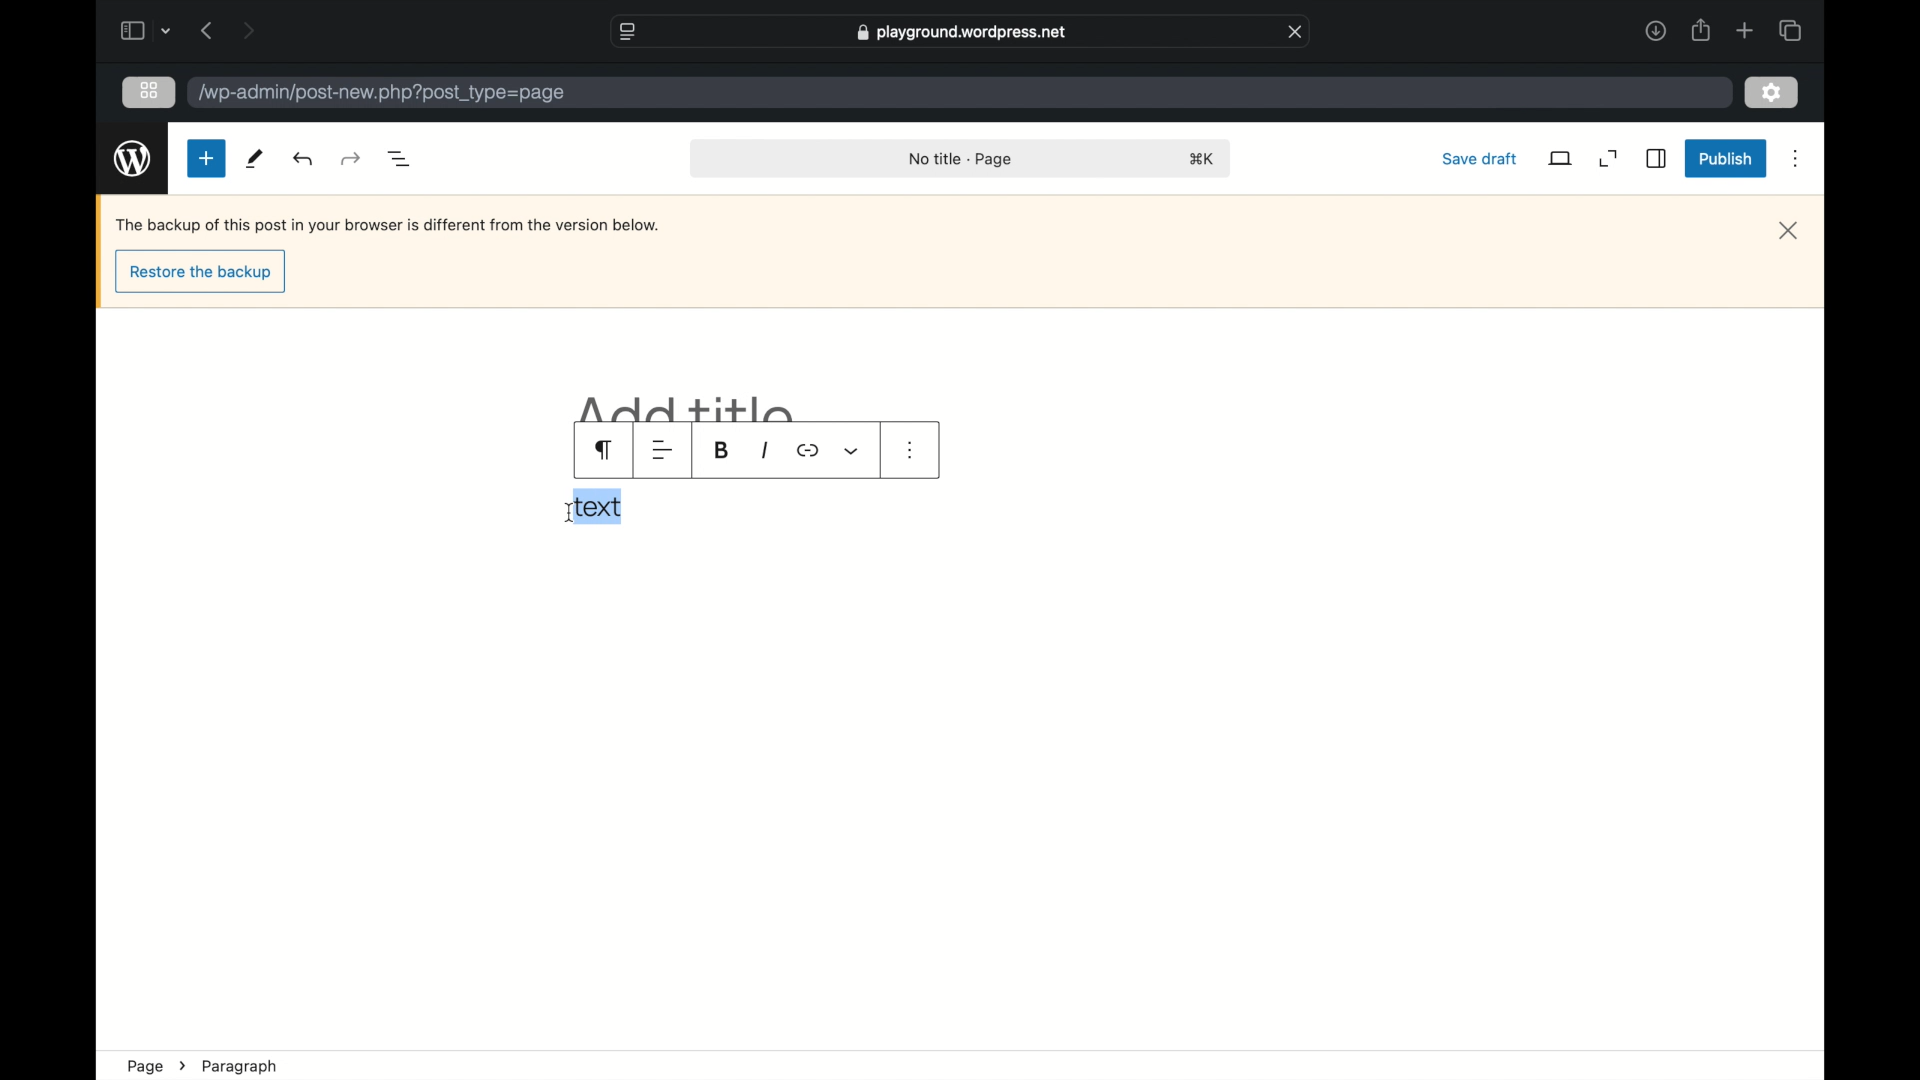  I want to click on view, so click(1561, 158).